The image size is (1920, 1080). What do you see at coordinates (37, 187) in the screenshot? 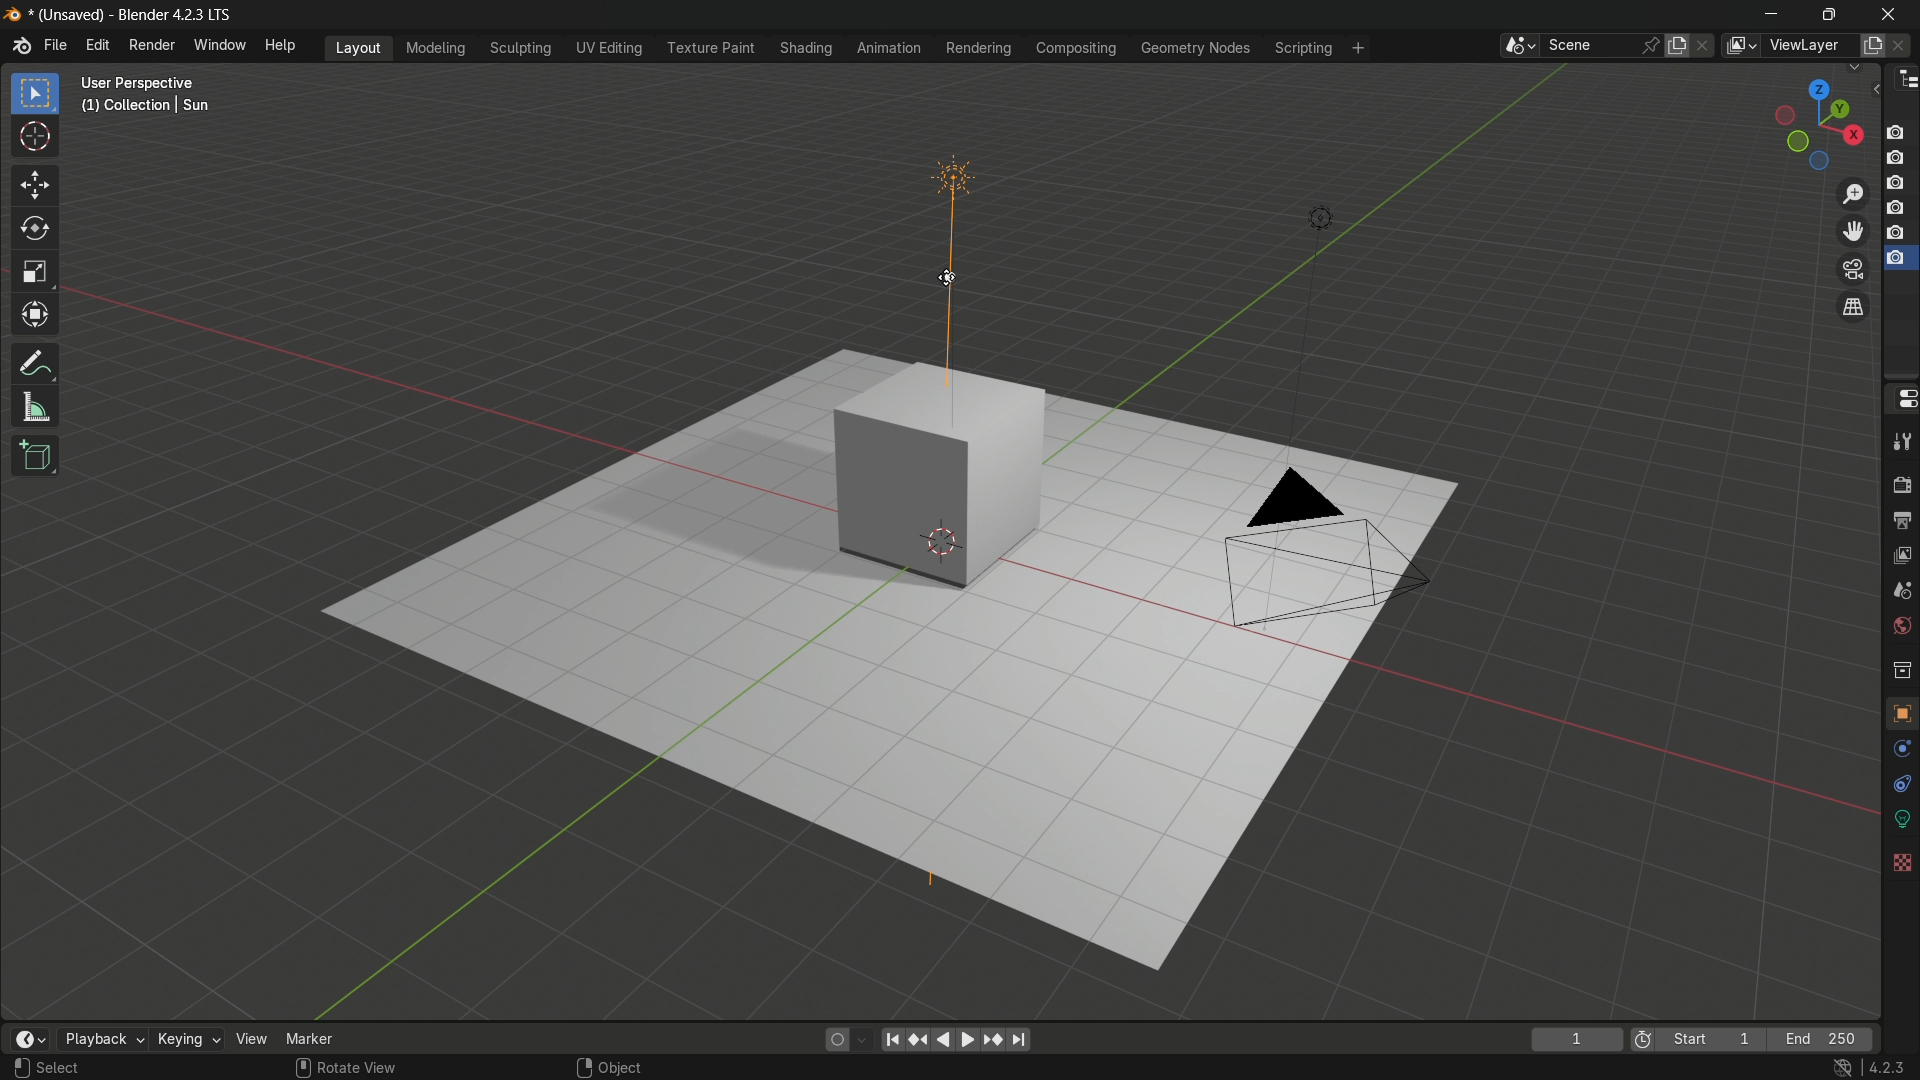
I see `move` at bounding box center [37, 187].